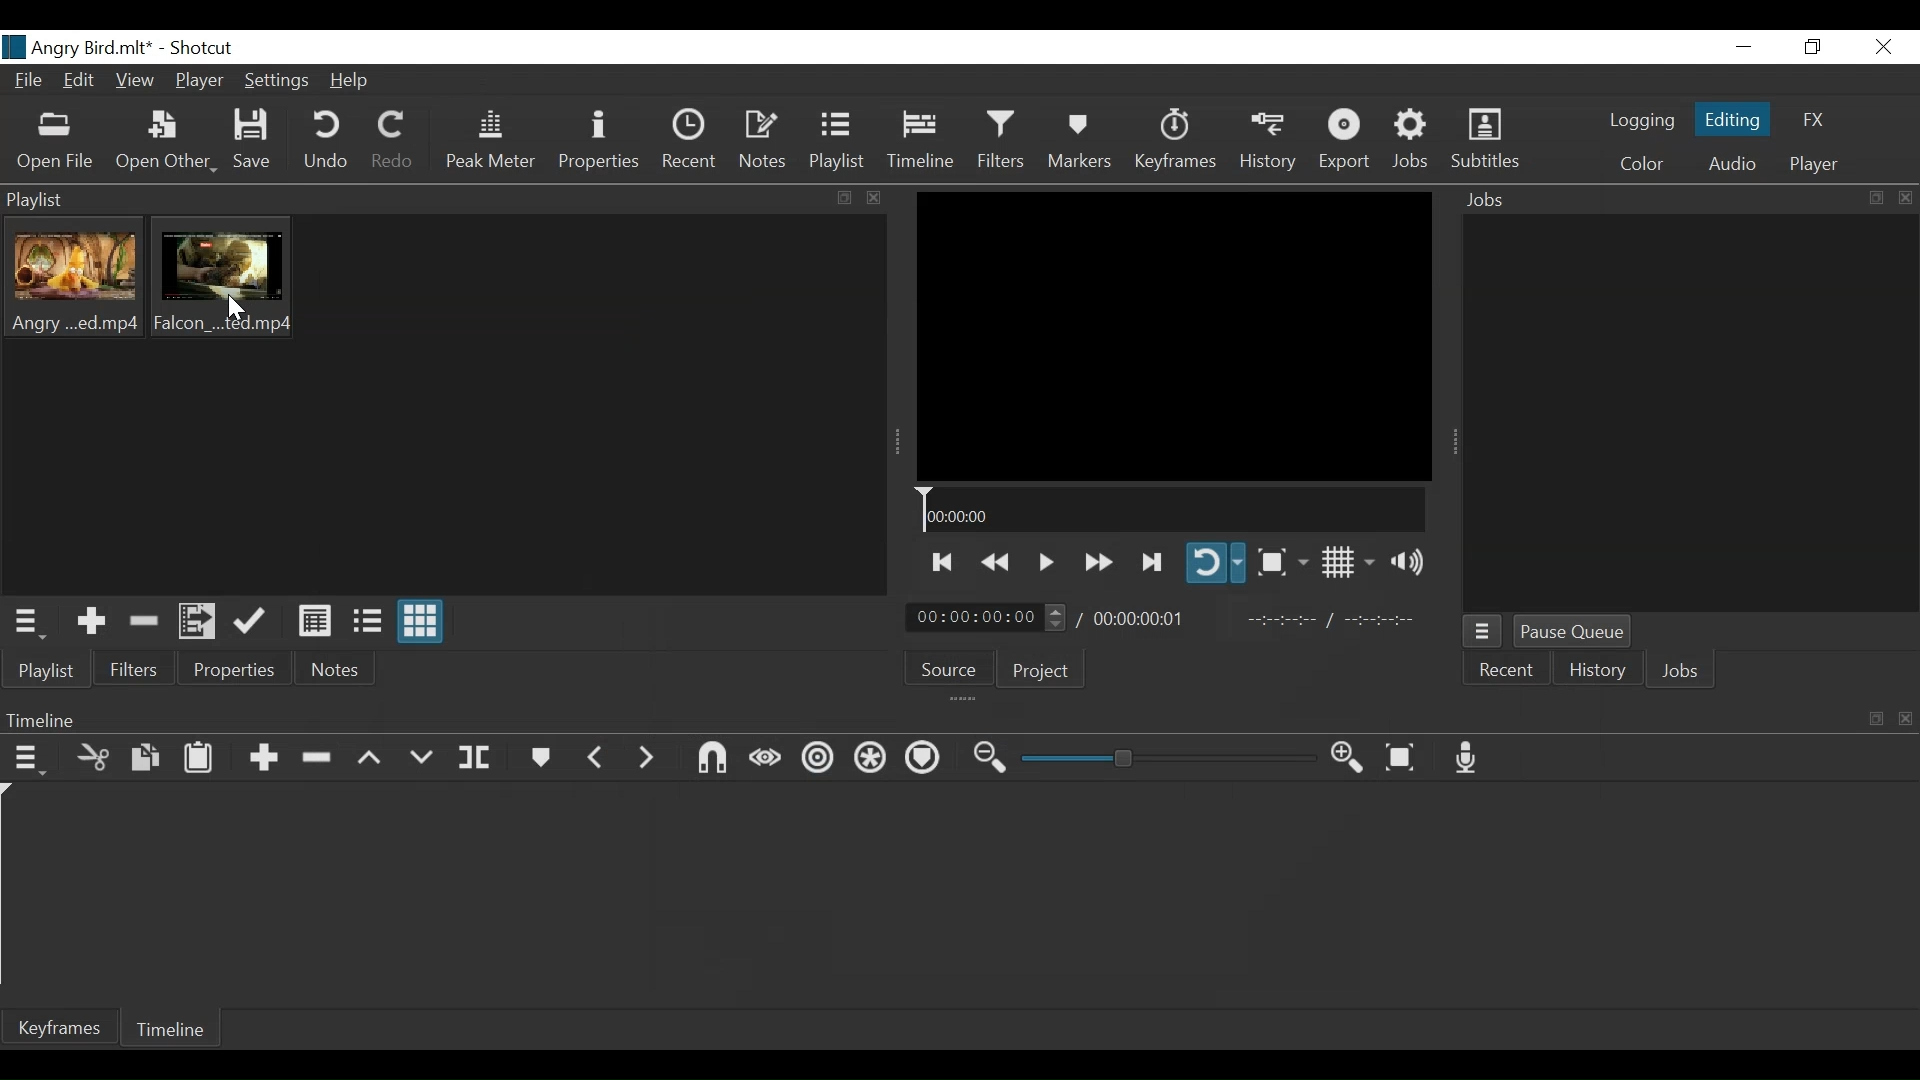 The width and height of the screenshot is (1920, 1080). Describe the element at coordinates (31, 622) in the screenshot. I see `Playlist menu` at that location.